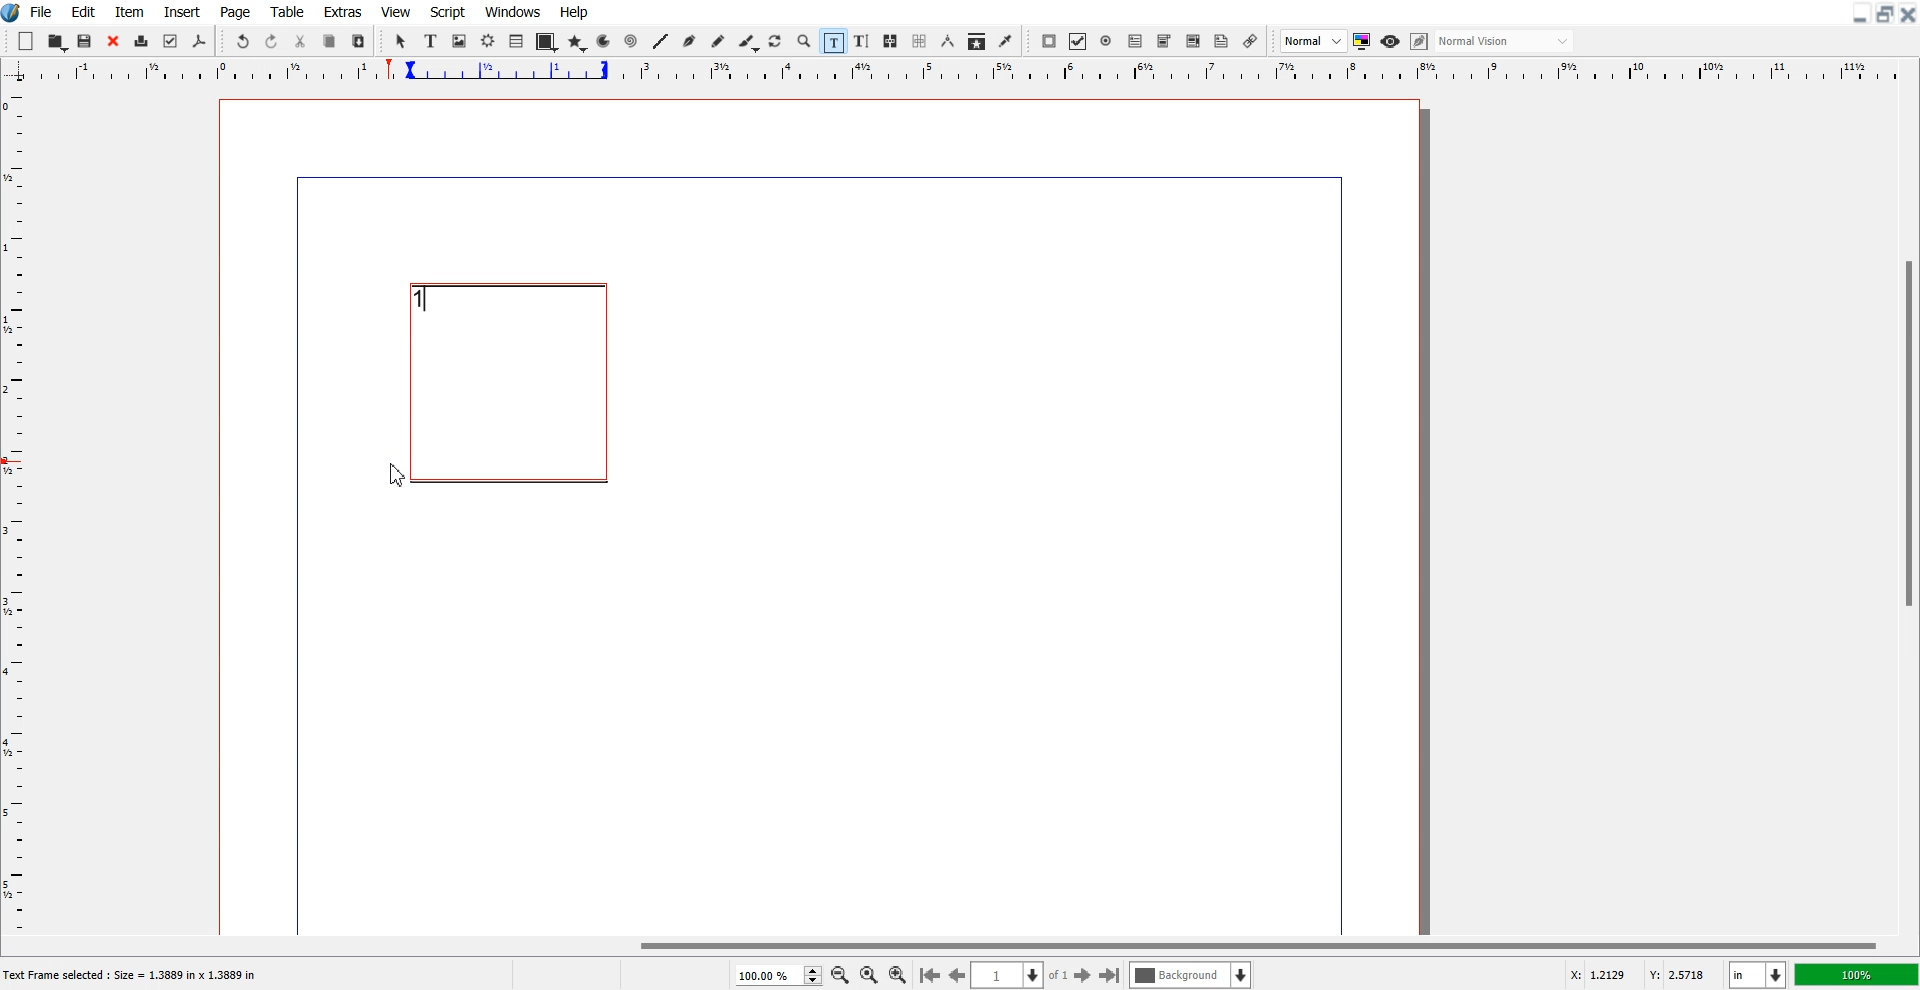 The image size is (1920, 990). I want to click on Redo, so click(271, 42).